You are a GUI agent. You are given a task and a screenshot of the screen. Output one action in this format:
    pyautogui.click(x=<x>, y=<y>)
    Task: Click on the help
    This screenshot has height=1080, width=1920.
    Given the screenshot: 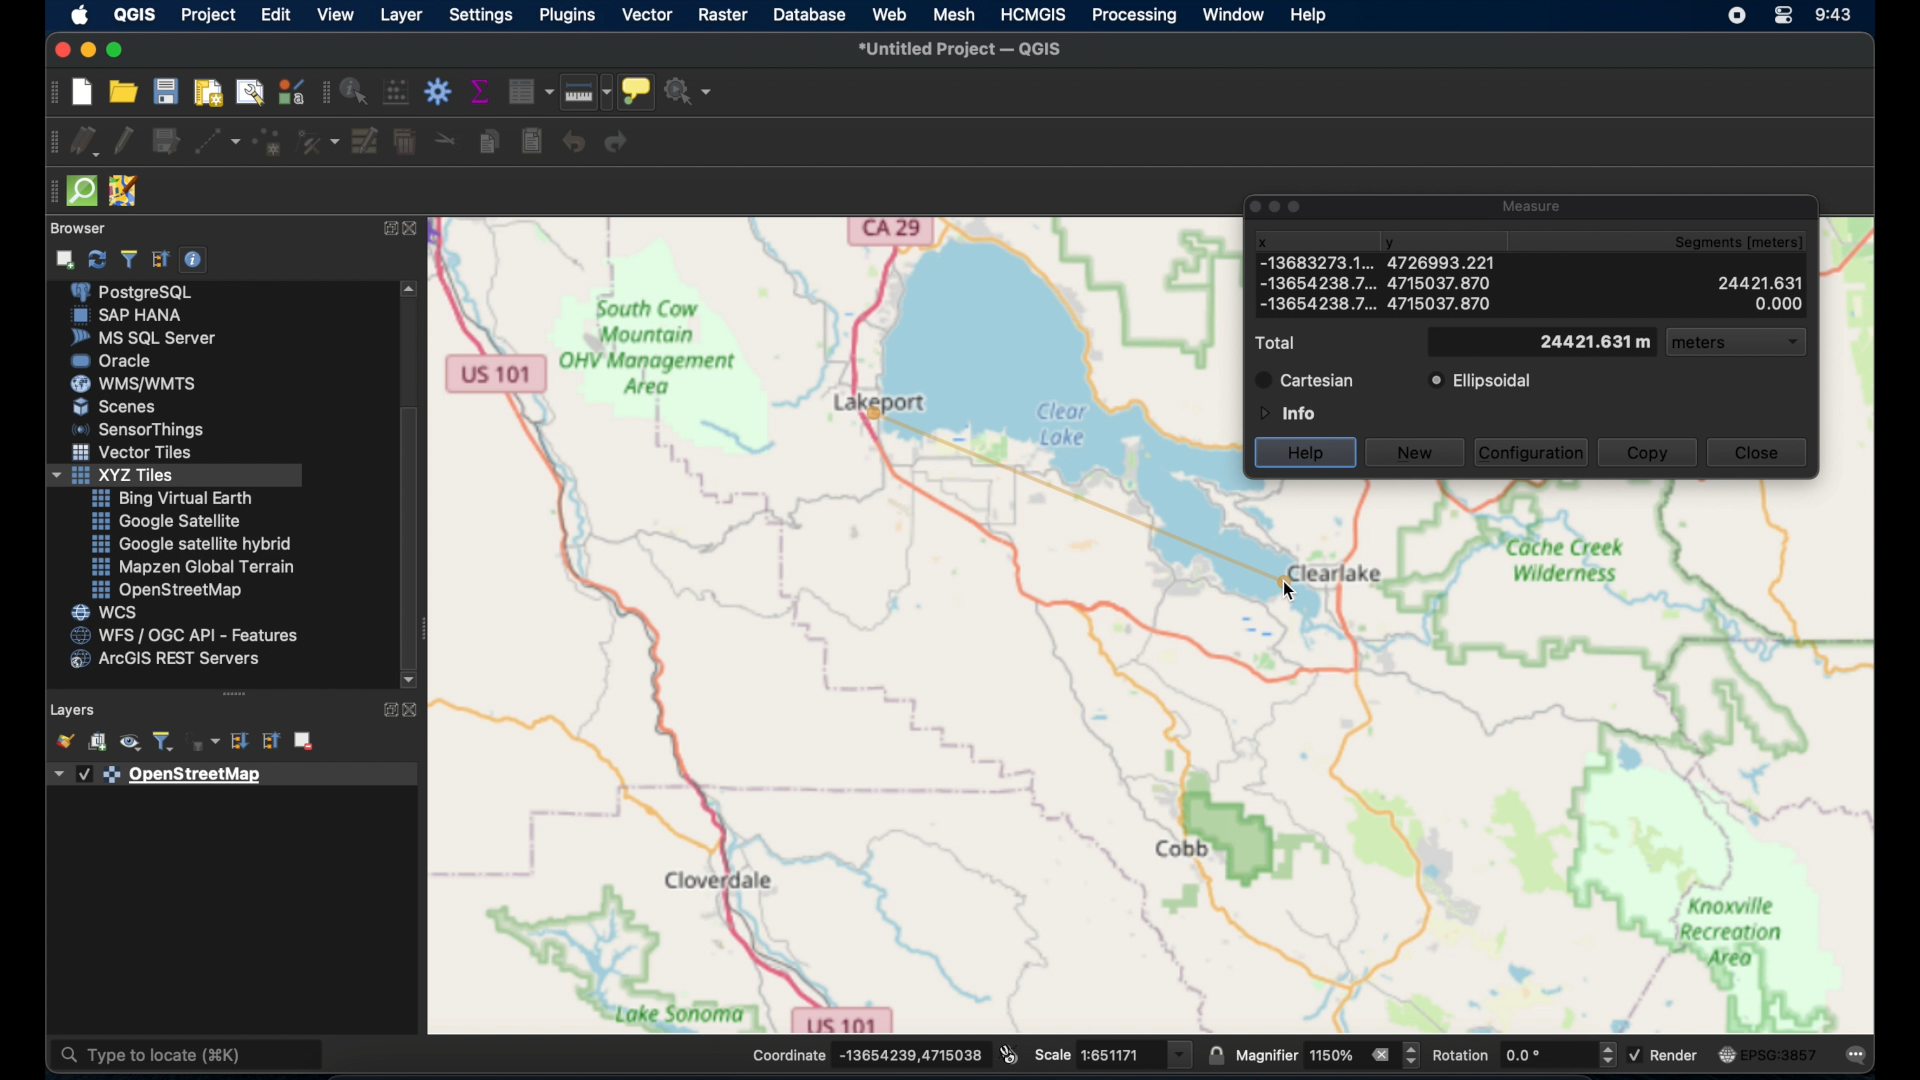 What is the action you would take?
    pyautogui.click(x=1307, y=451)
    